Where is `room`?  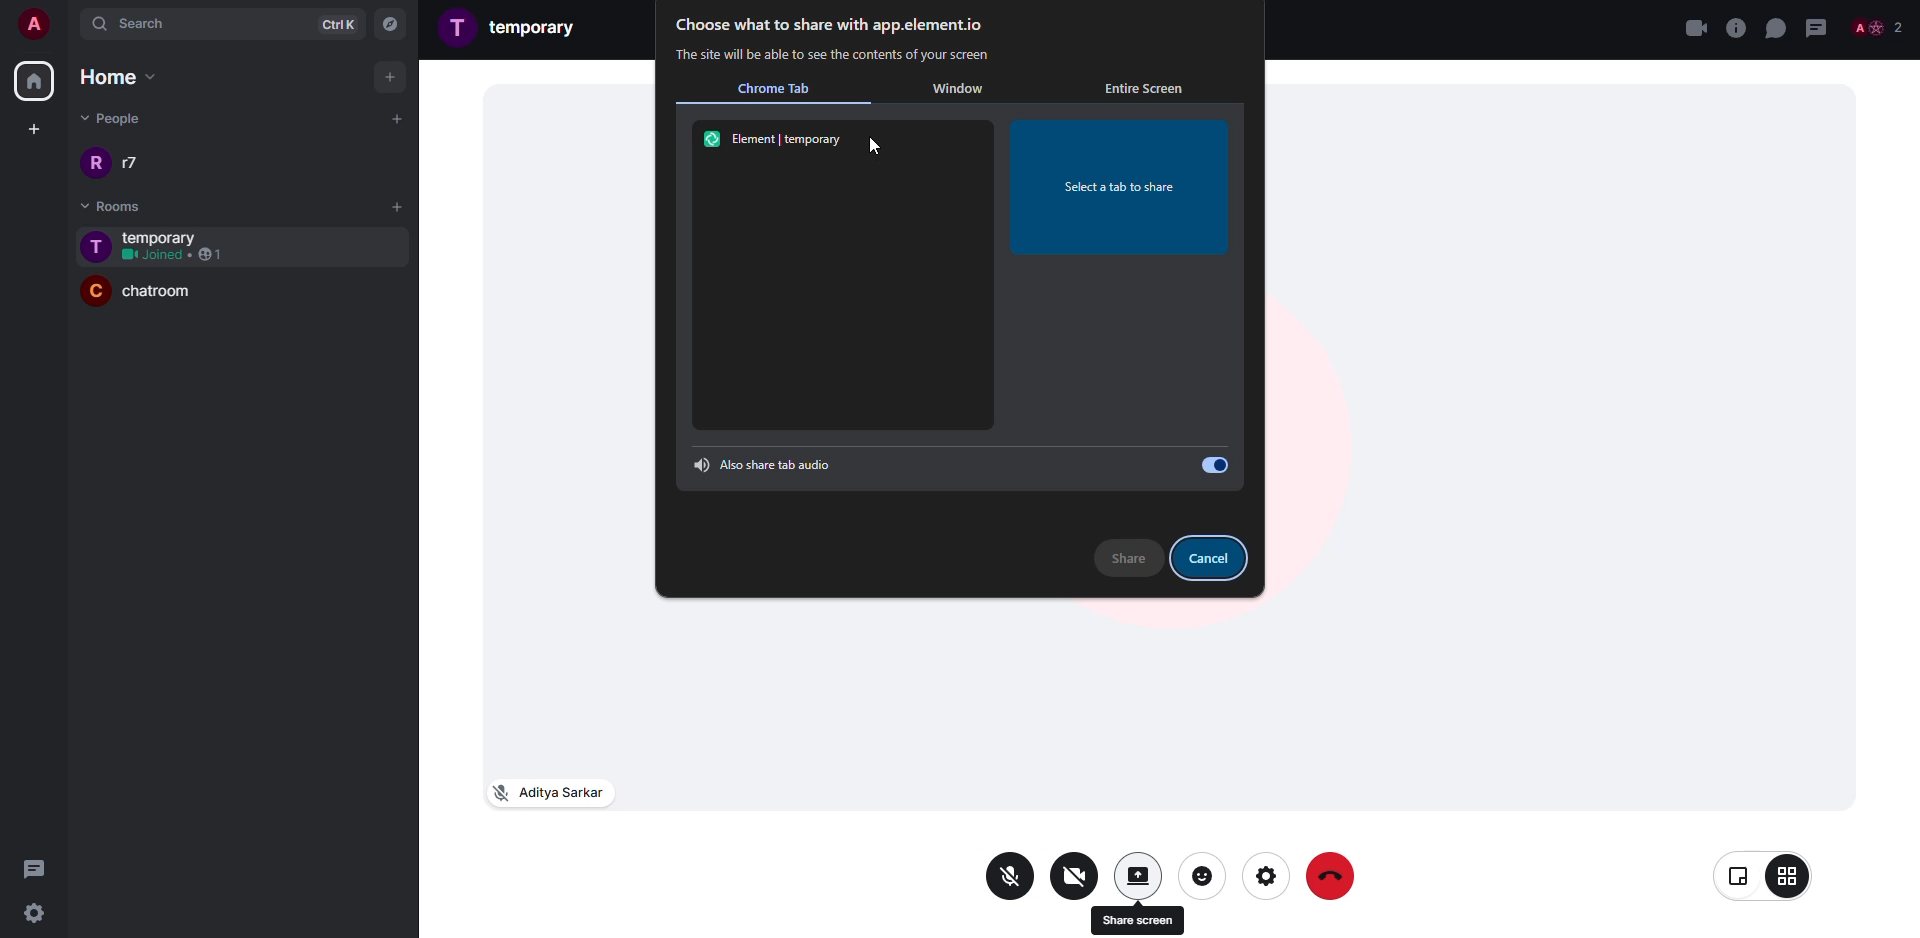 room is located at coordinates (538, 26).